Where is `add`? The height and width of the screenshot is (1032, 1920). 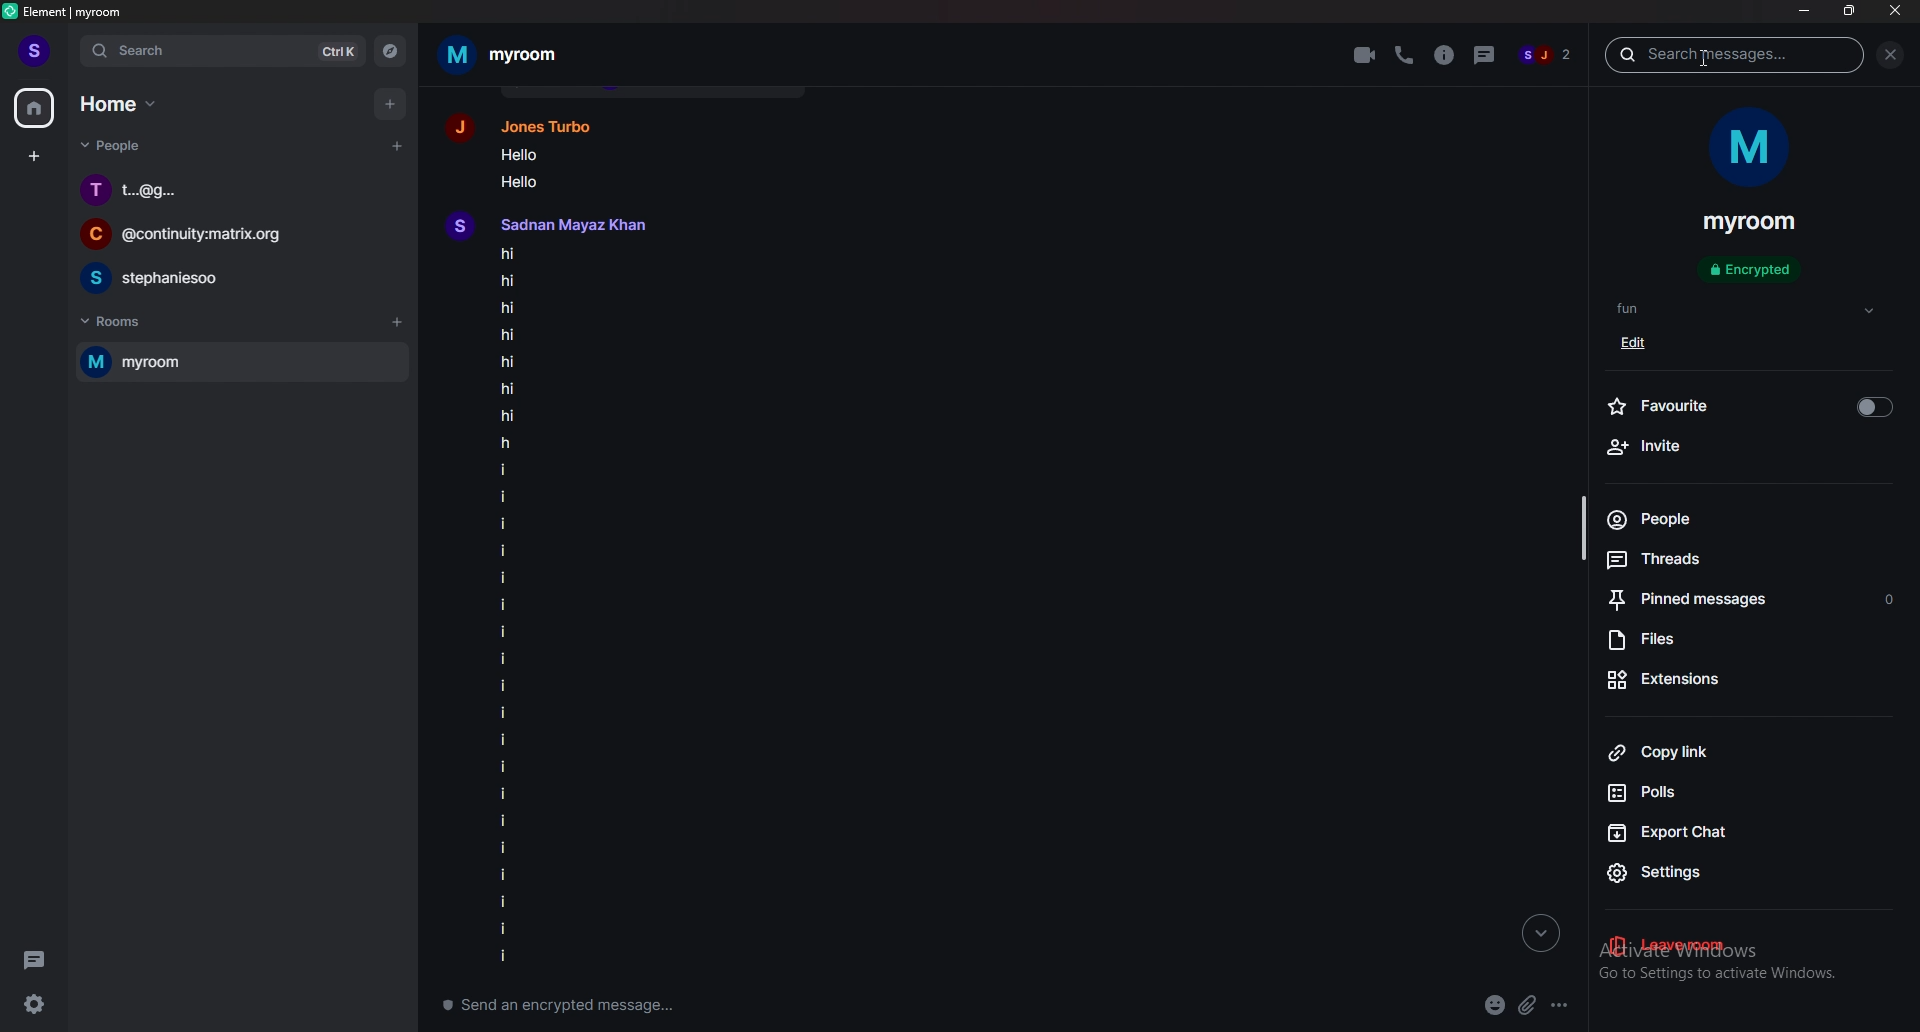
add is located at coordinates (391, 105).